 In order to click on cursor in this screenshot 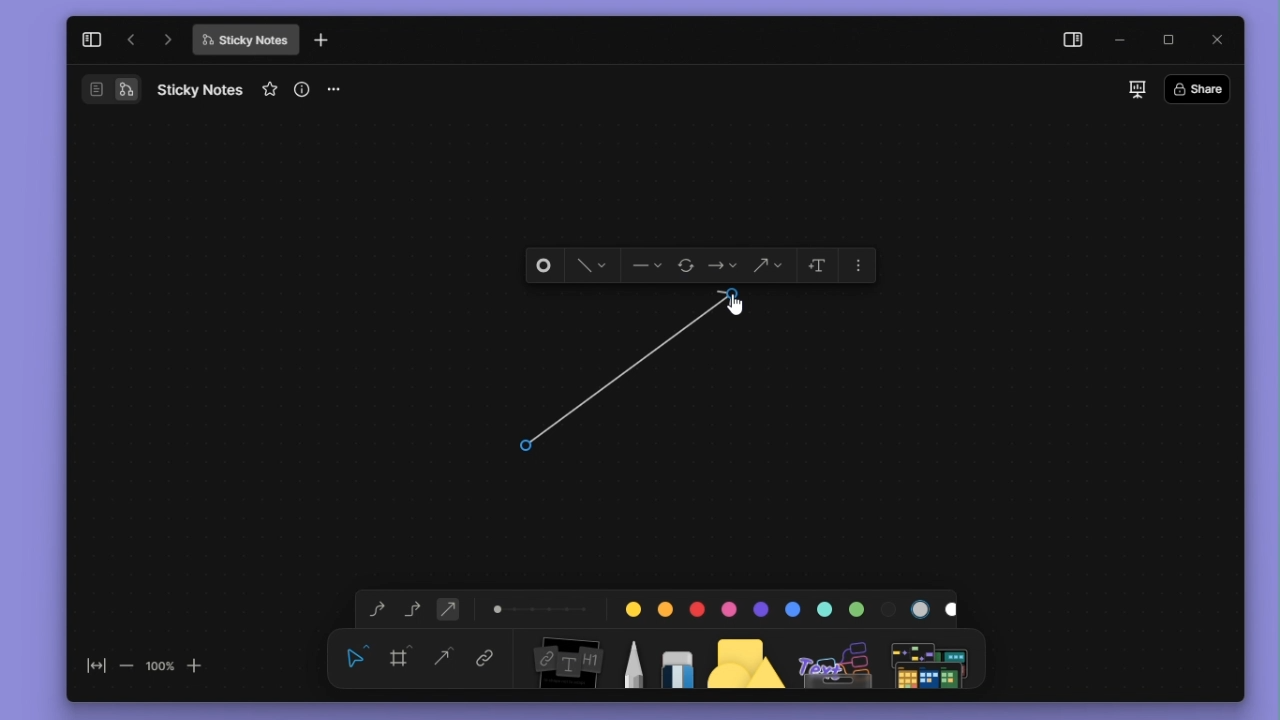, I will do `click(738, 310)`.